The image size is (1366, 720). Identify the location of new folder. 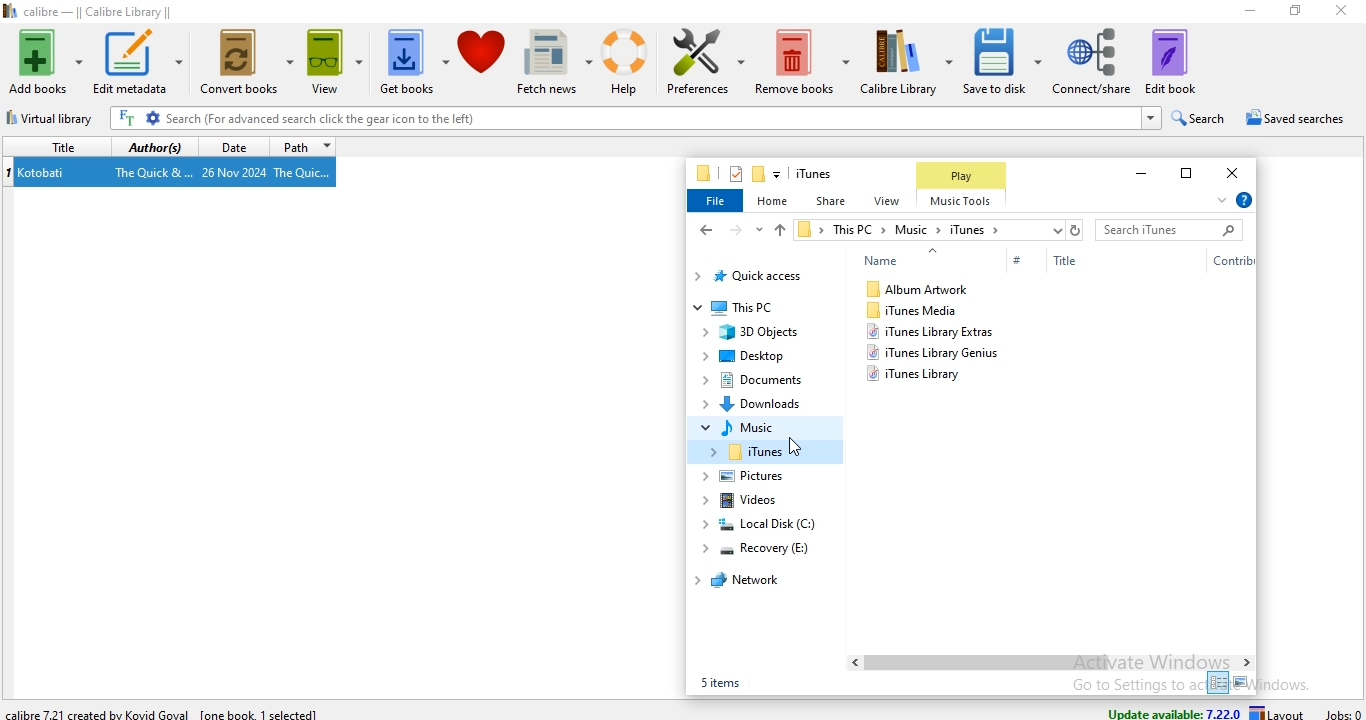
(759, 175).